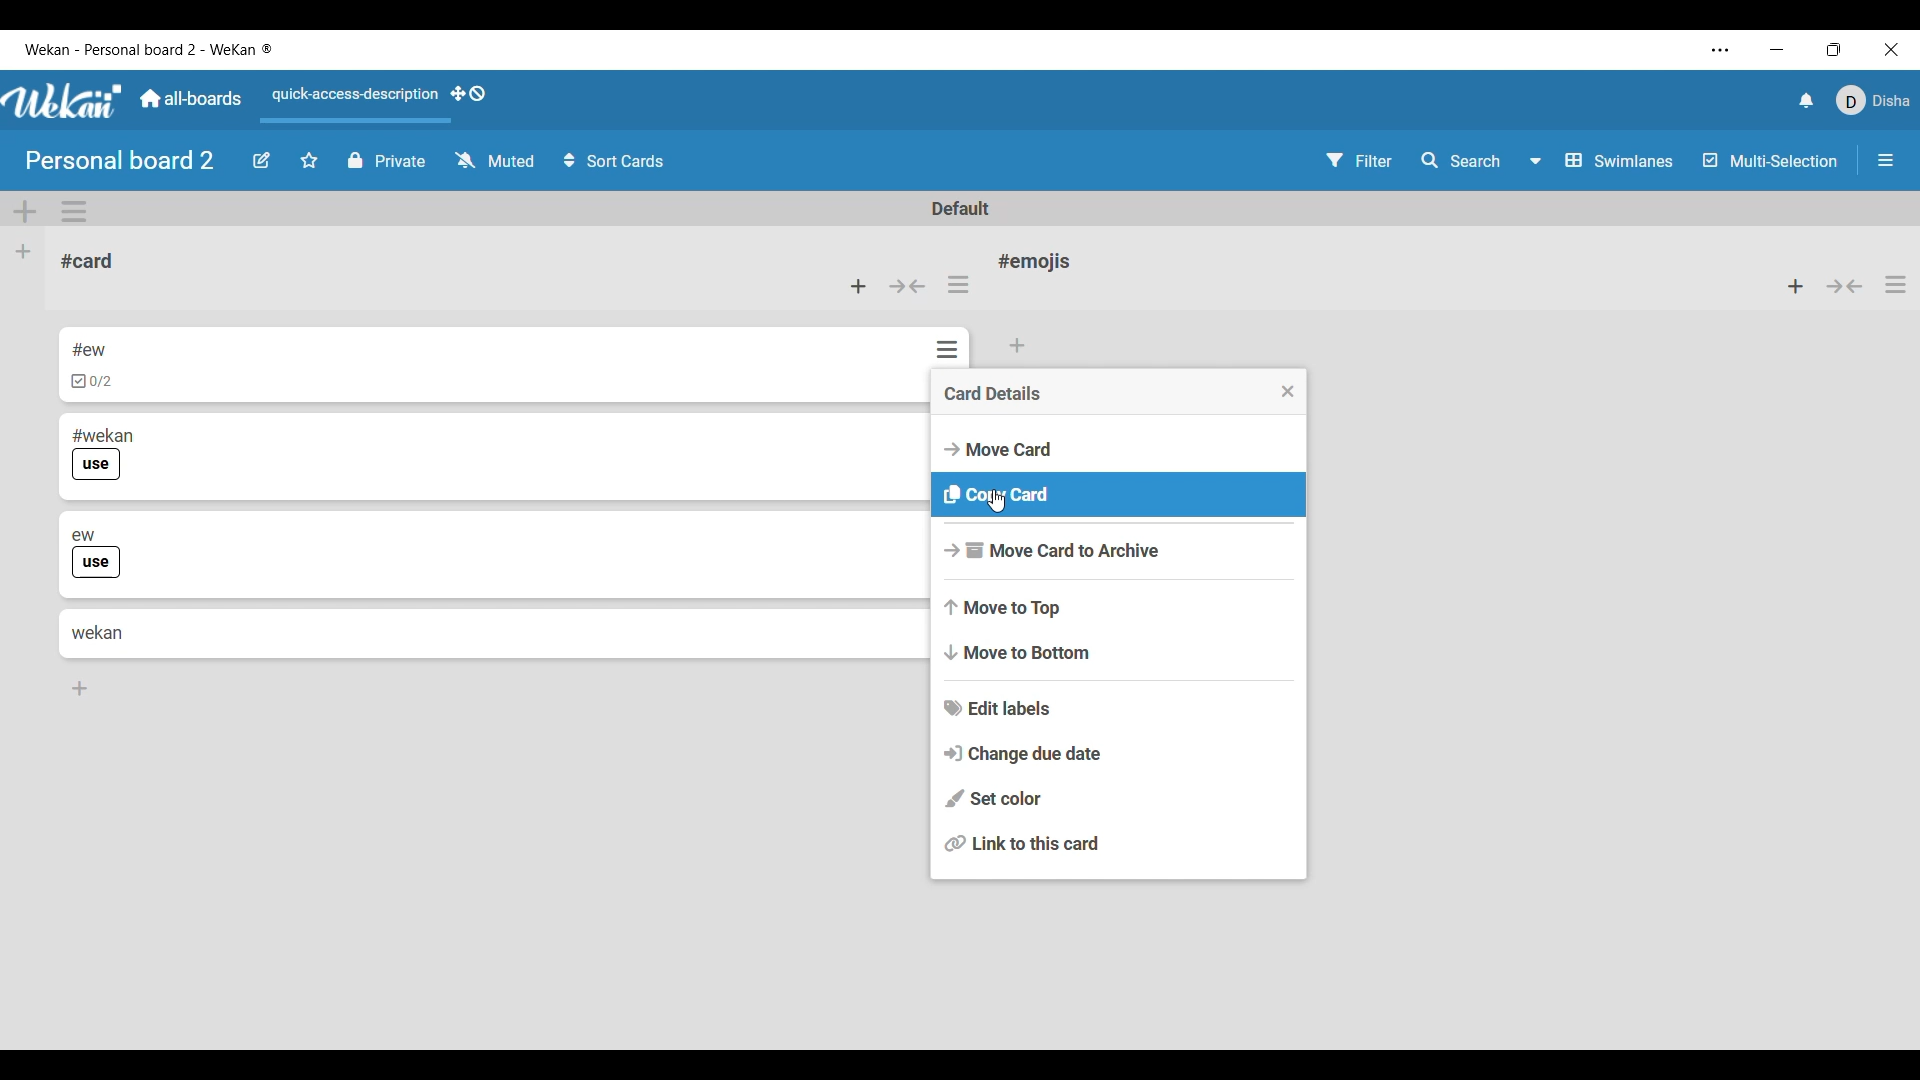 The width and height of the screenshot is (1920, 1080). What do you see at coordinates (1874, 100) in the screenshot?
I see `Current account` at bounding box center [1874, 100].